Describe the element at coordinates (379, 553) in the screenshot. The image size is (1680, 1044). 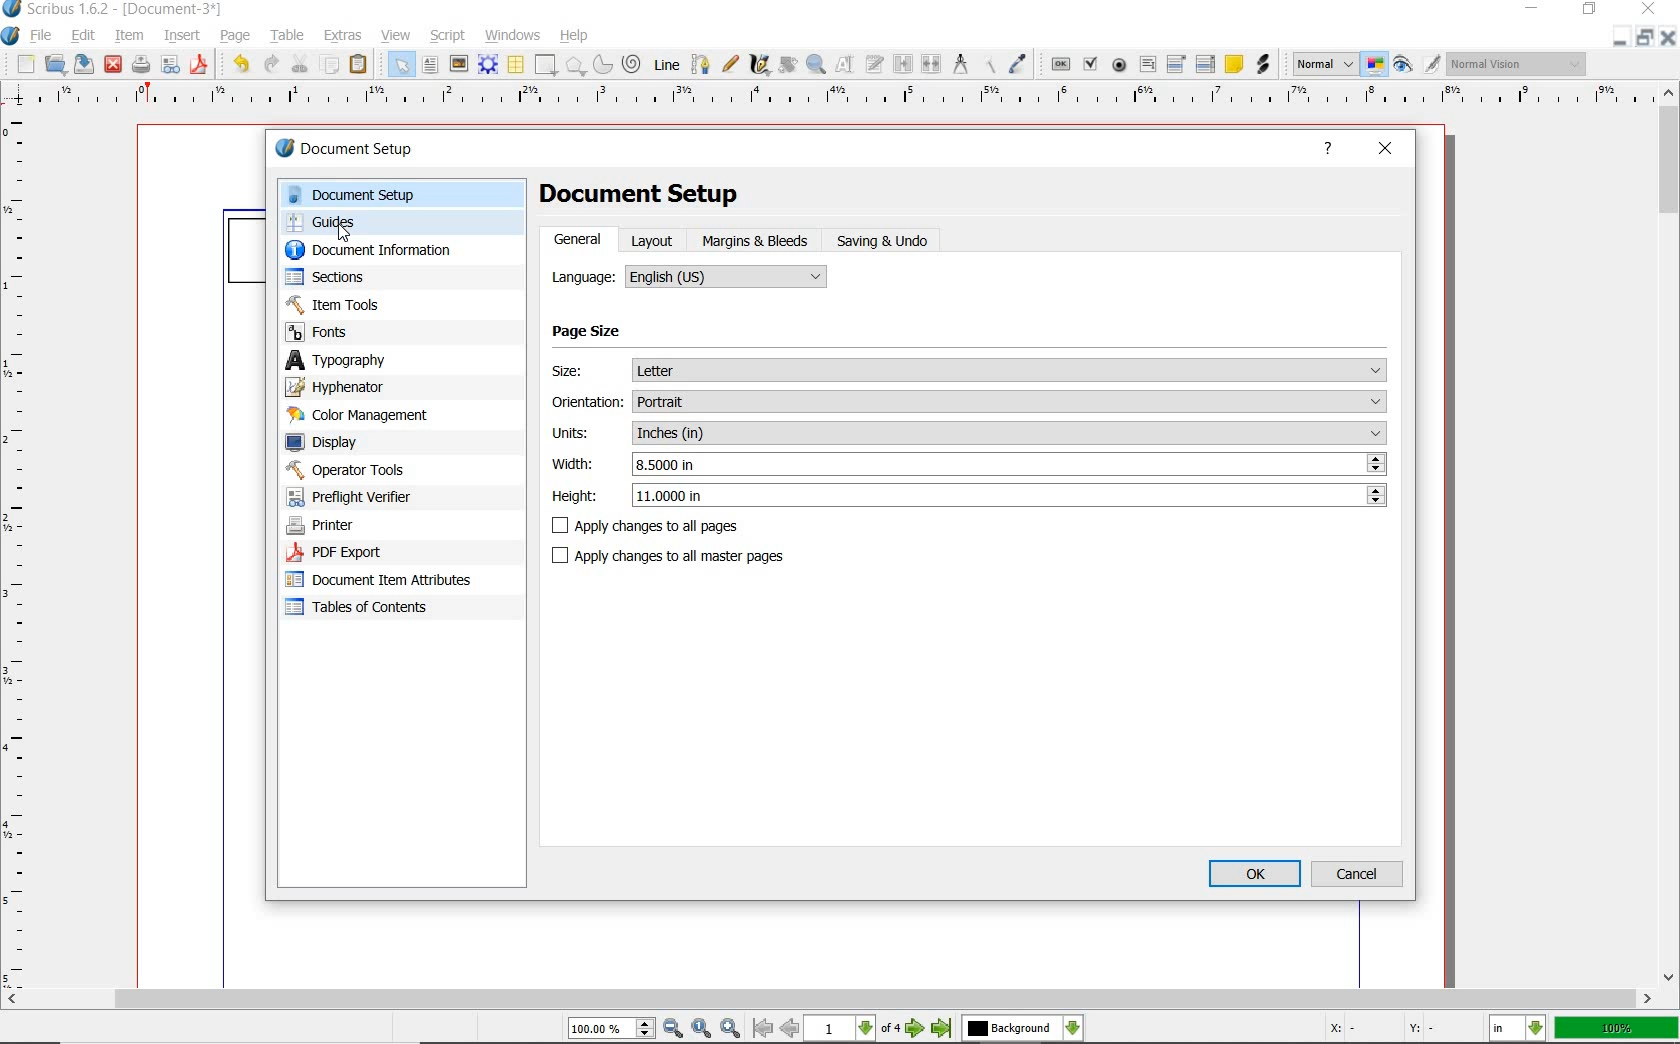
I see `pdf-export` at that location.